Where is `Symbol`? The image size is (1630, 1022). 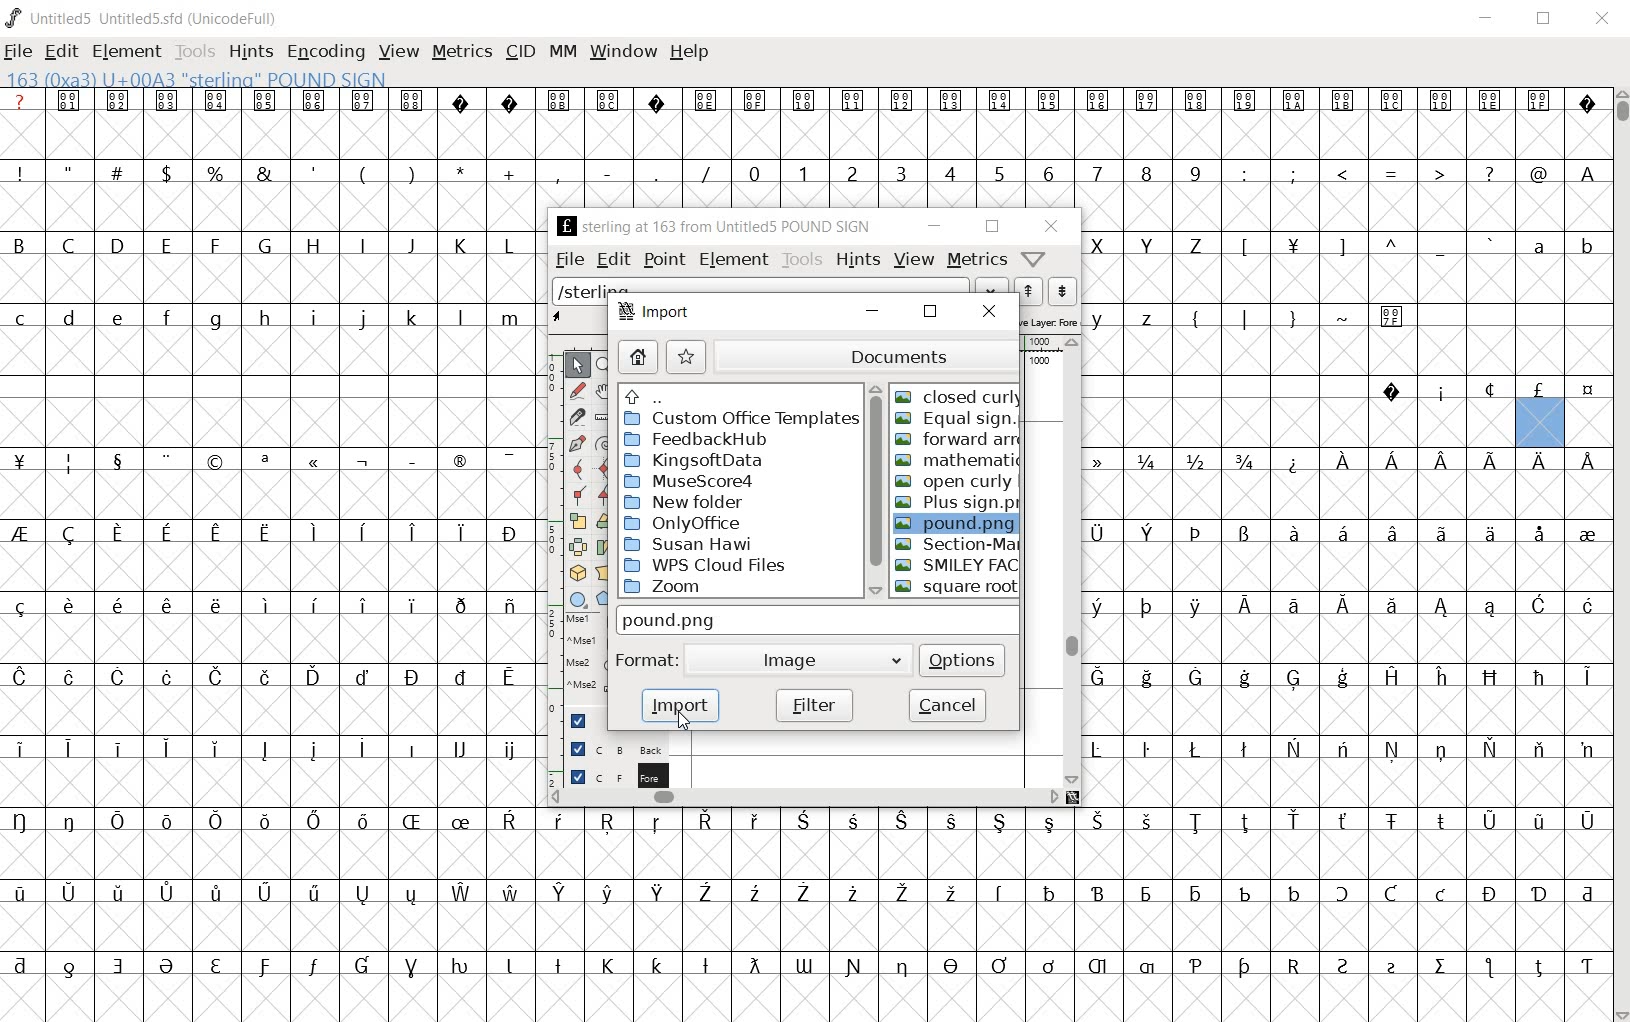 Symbol is located at coordinates (752, 966).